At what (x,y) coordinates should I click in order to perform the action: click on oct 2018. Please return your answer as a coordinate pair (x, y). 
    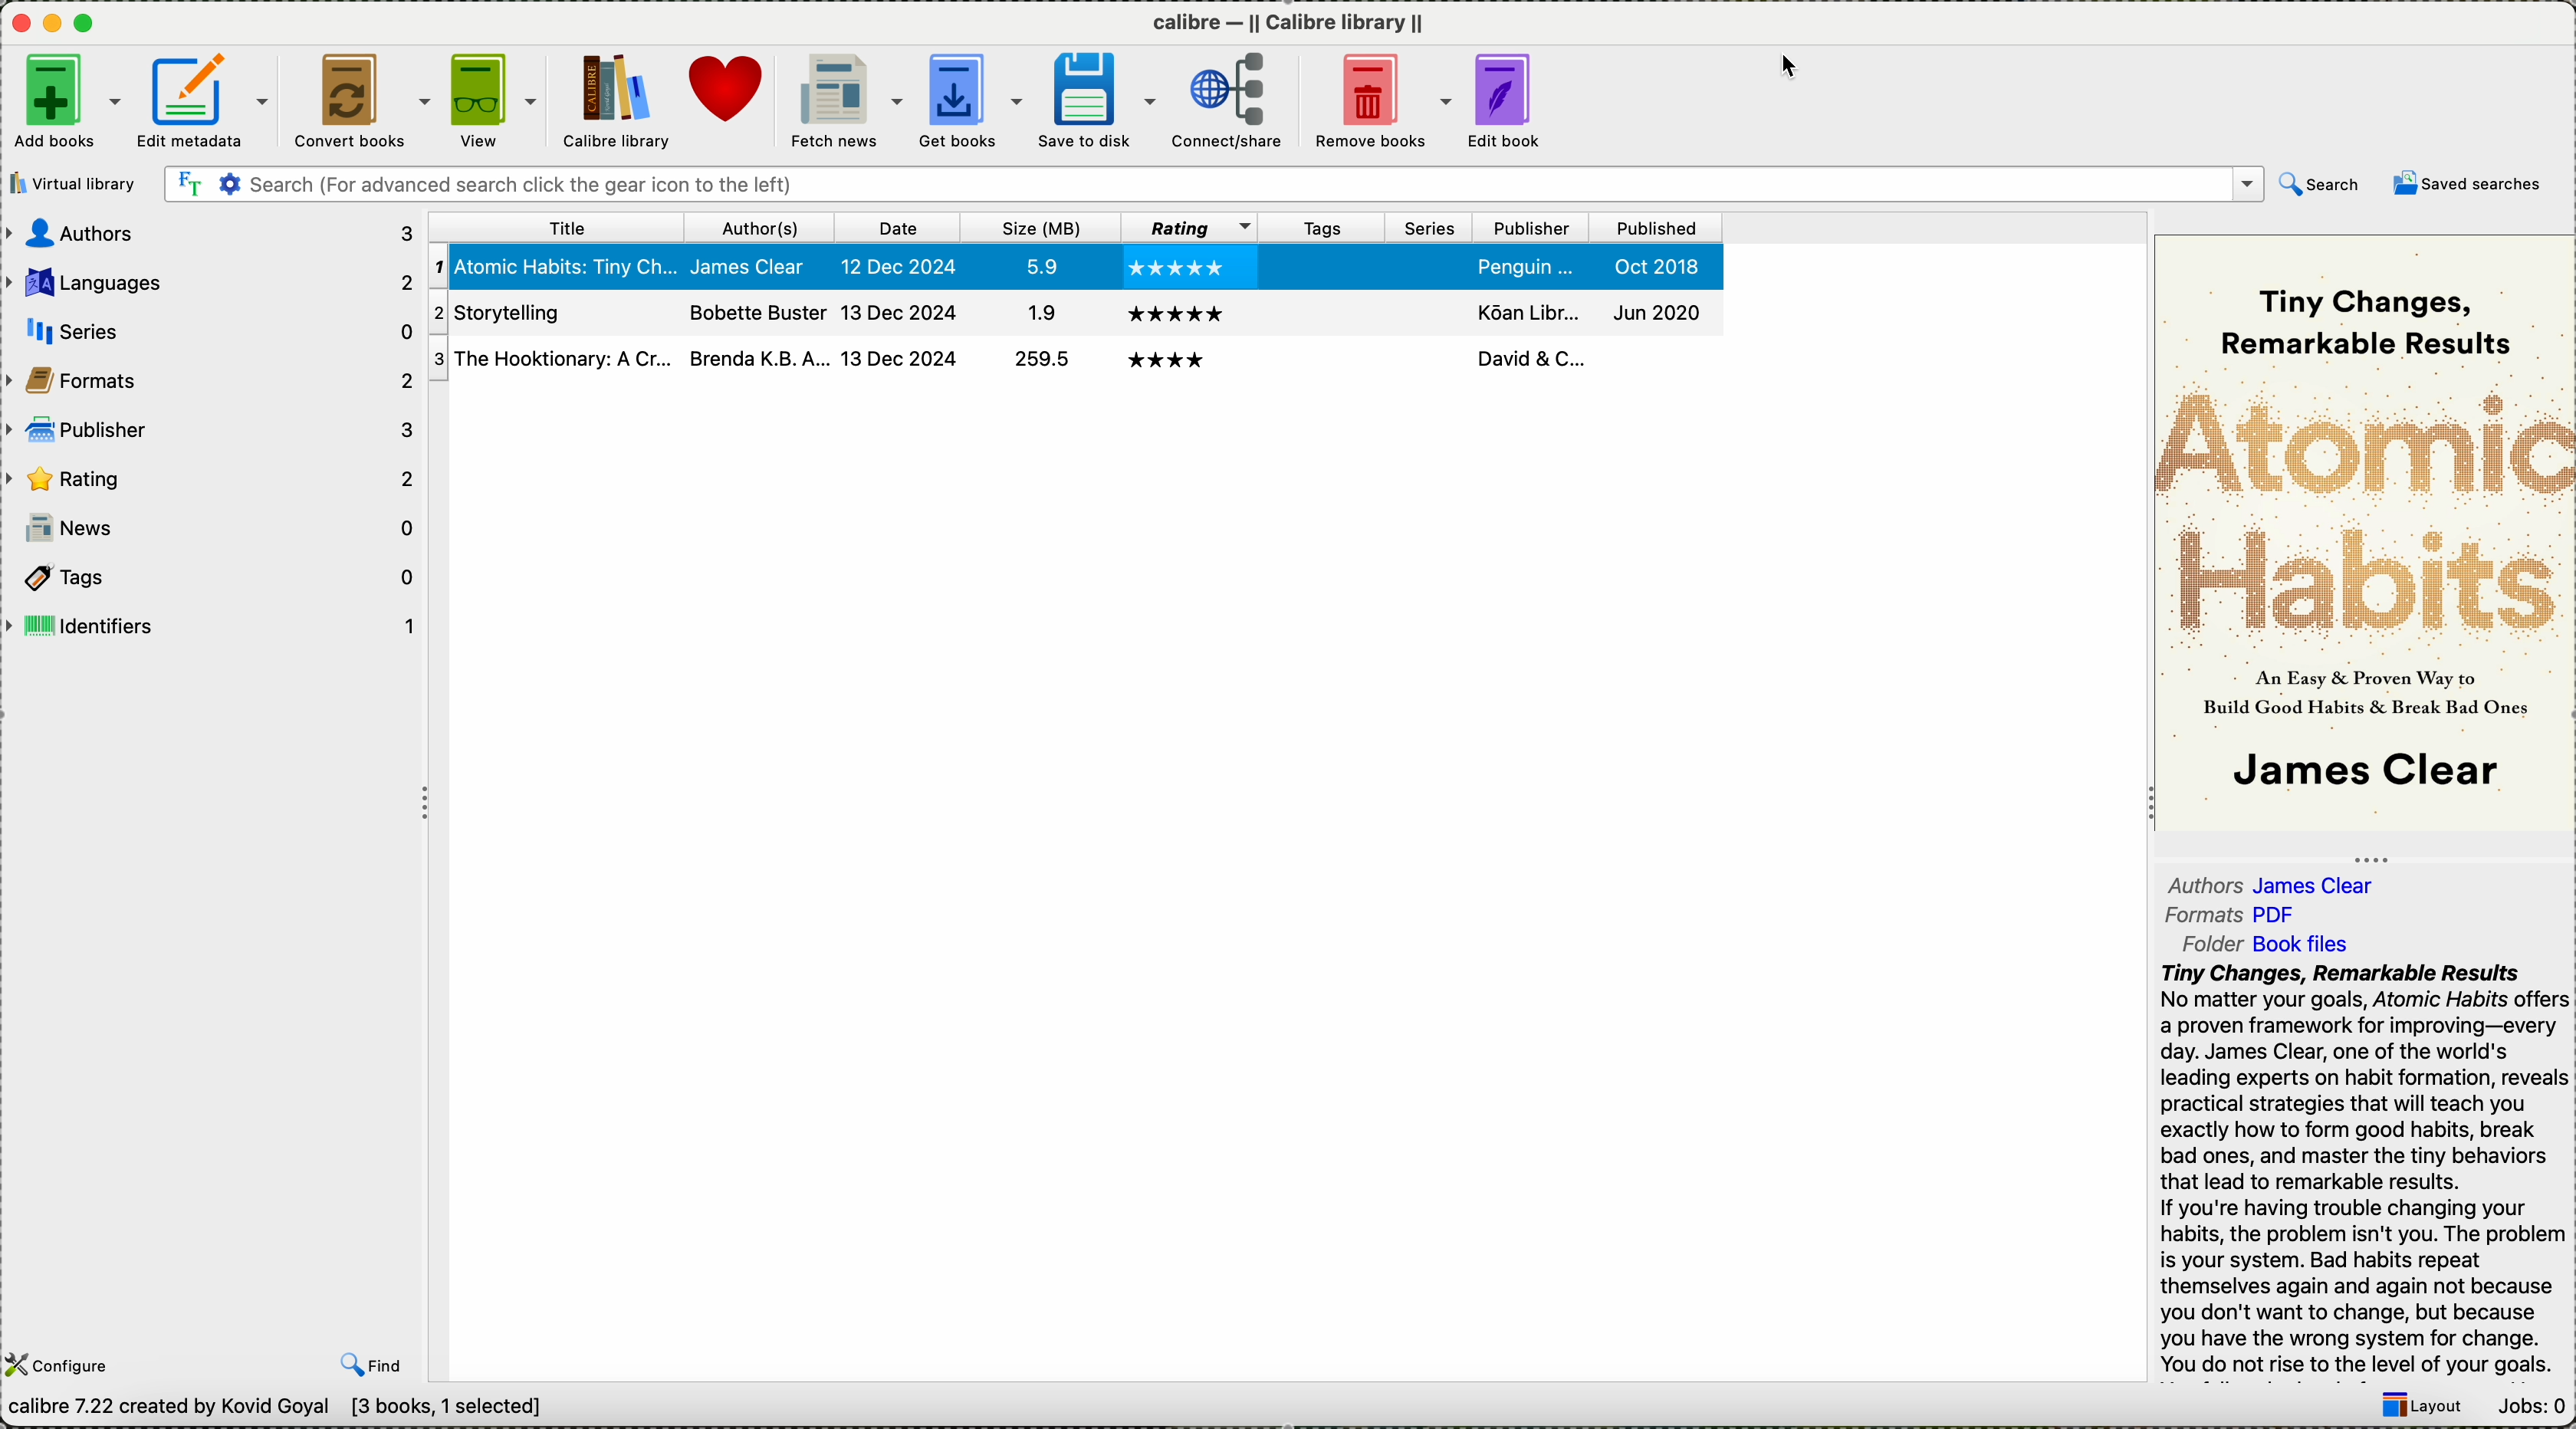
    Looking at the image, I should click on (1662, 266).